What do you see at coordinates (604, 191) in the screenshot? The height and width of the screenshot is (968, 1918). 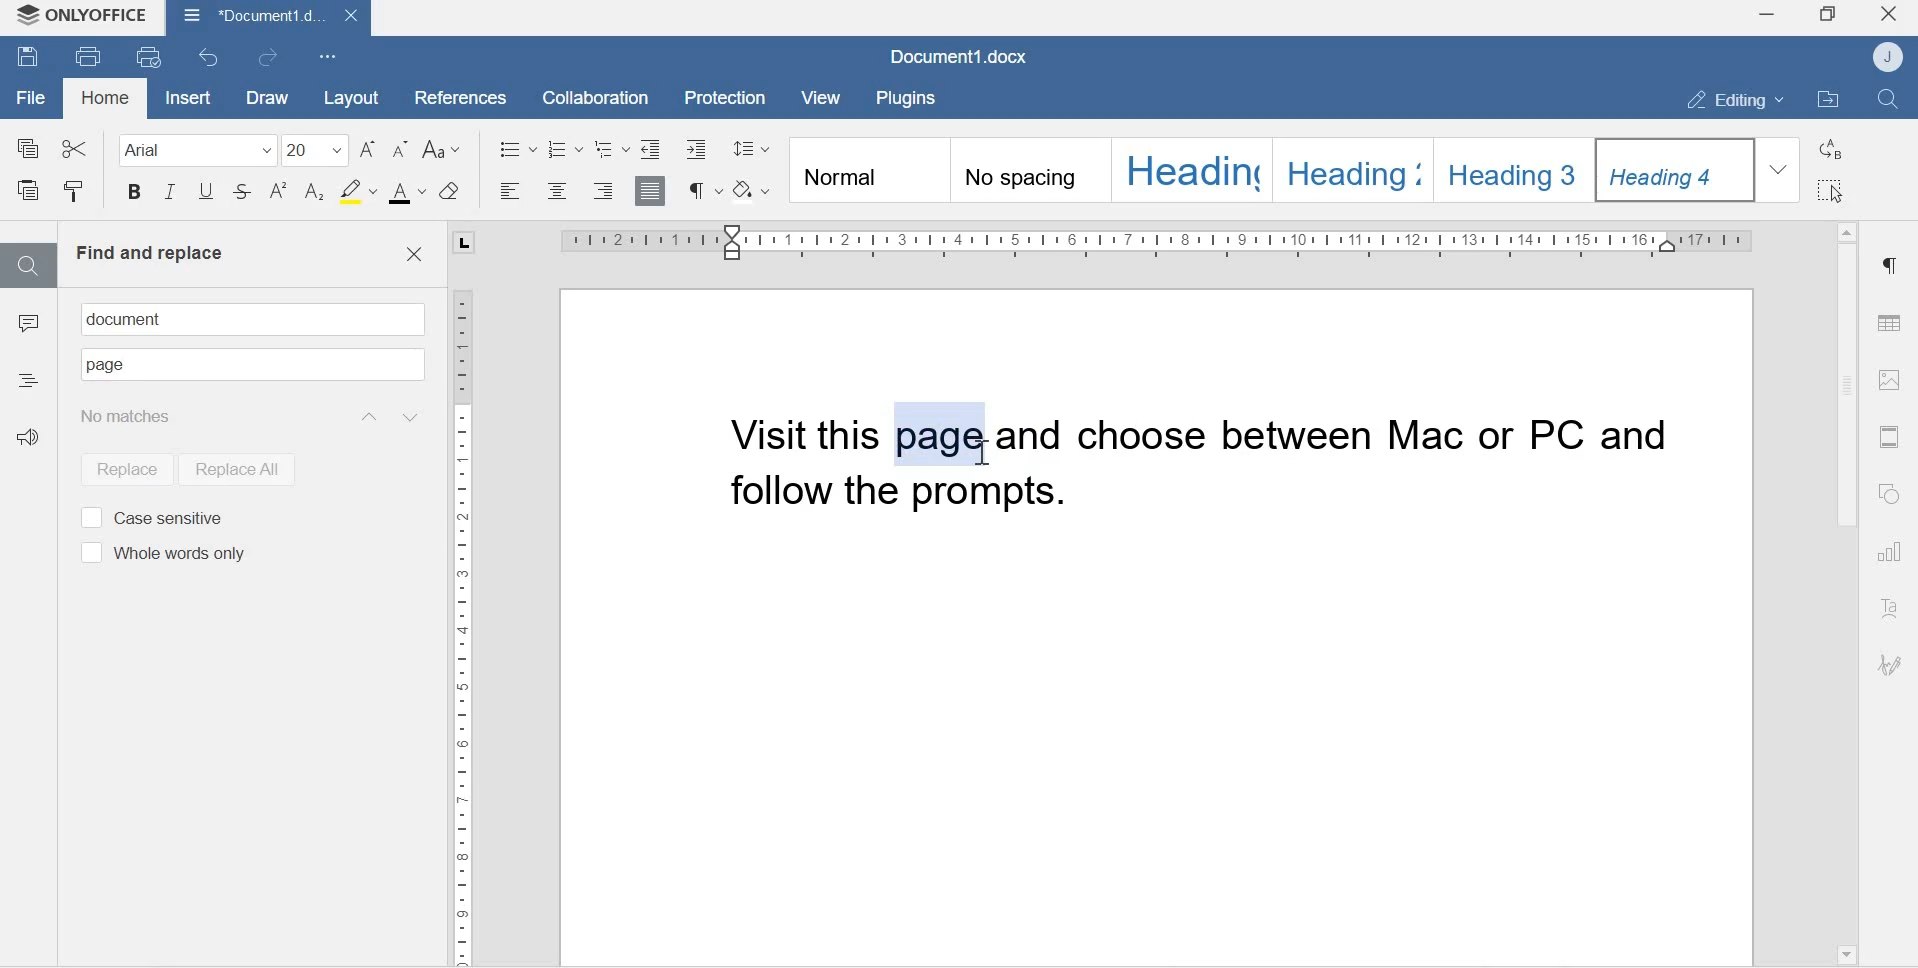 I see `Align right` at bounding box center [604, 191].